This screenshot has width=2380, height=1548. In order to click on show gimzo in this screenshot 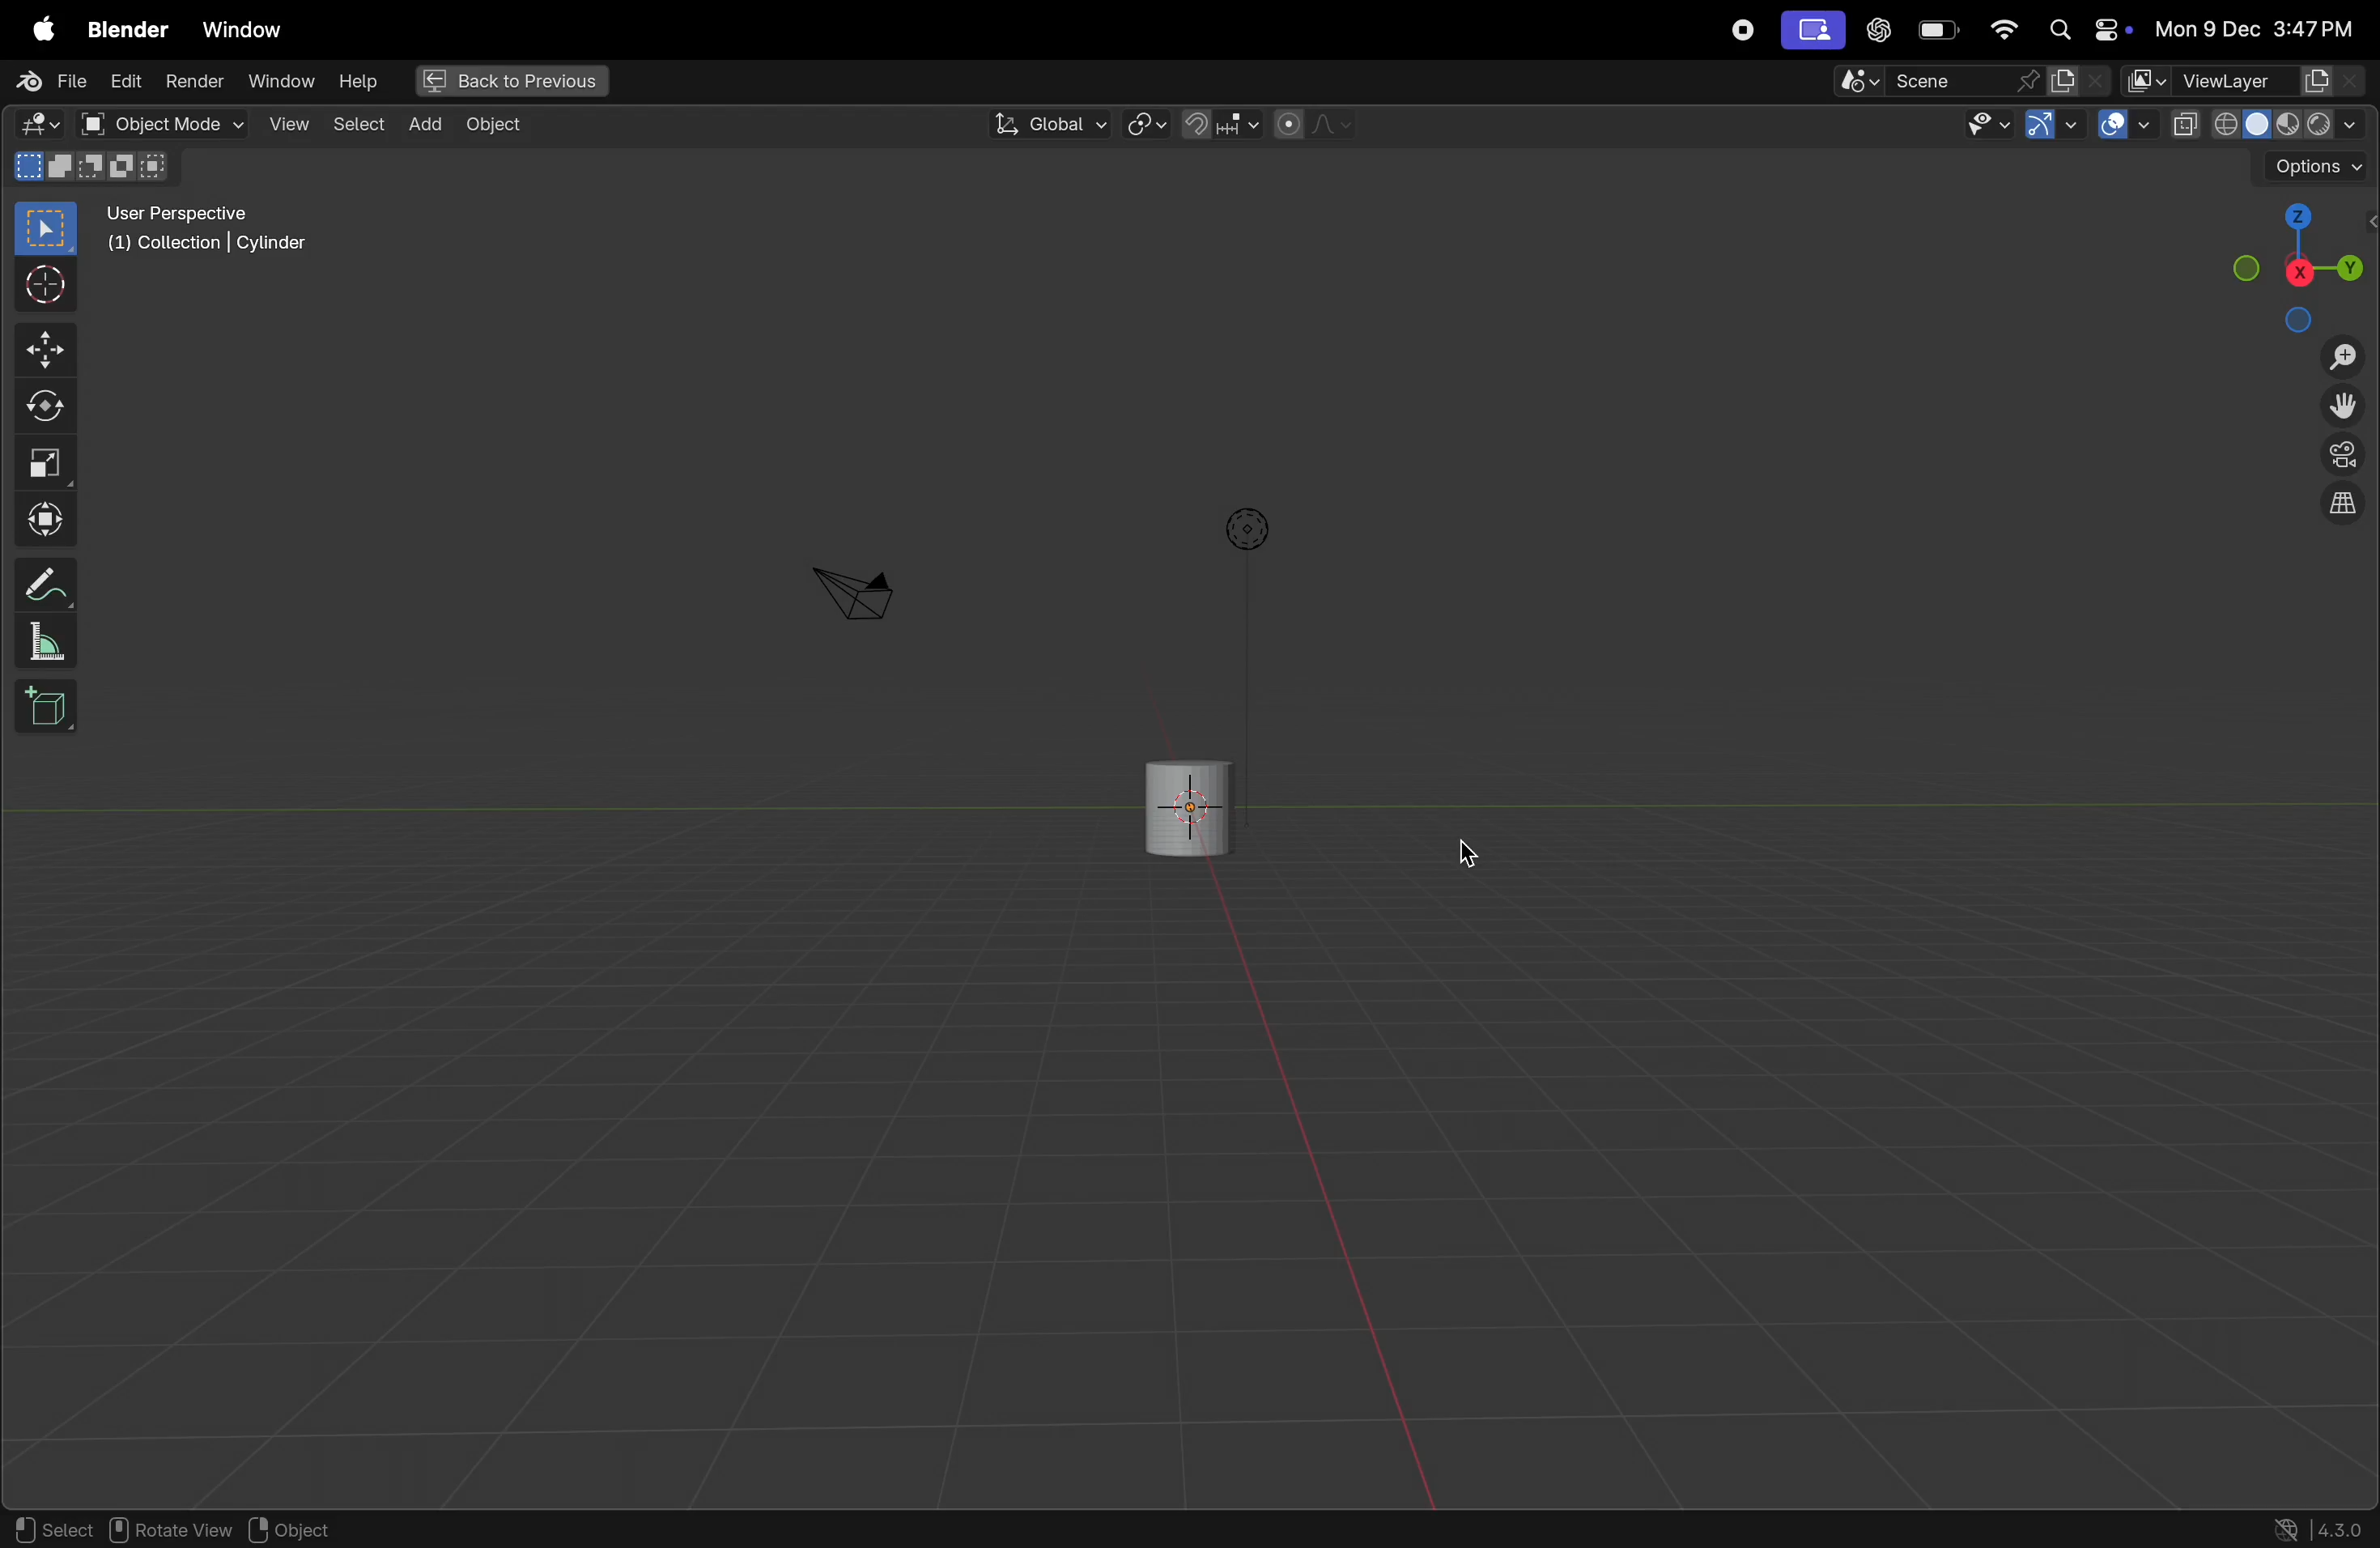, I will do `click(2055, 128)`.